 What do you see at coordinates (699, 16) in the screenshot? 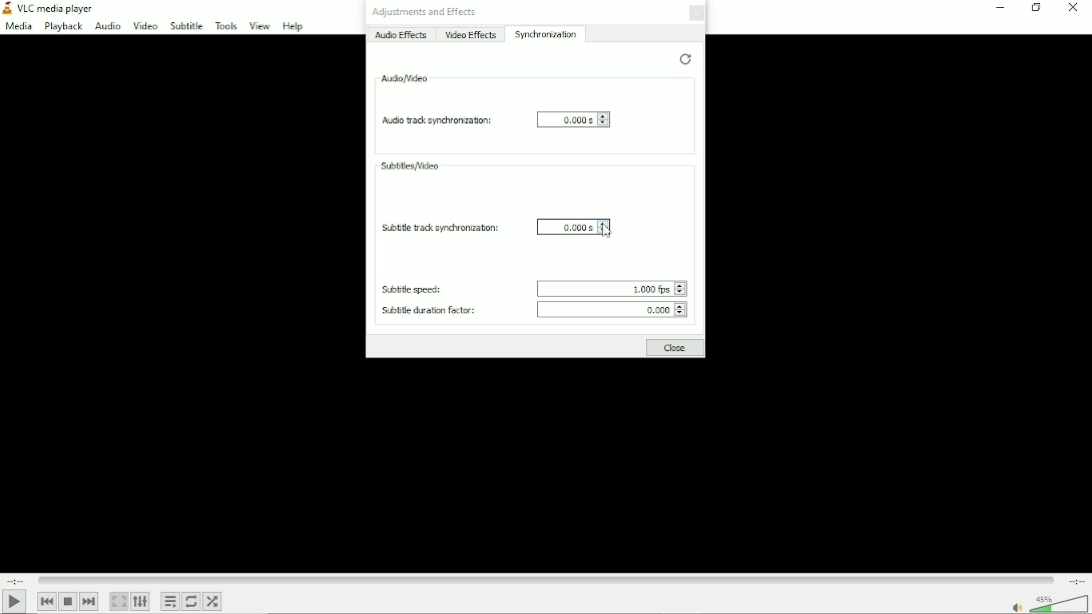
I see `Close` at bounding box center [699, 16].